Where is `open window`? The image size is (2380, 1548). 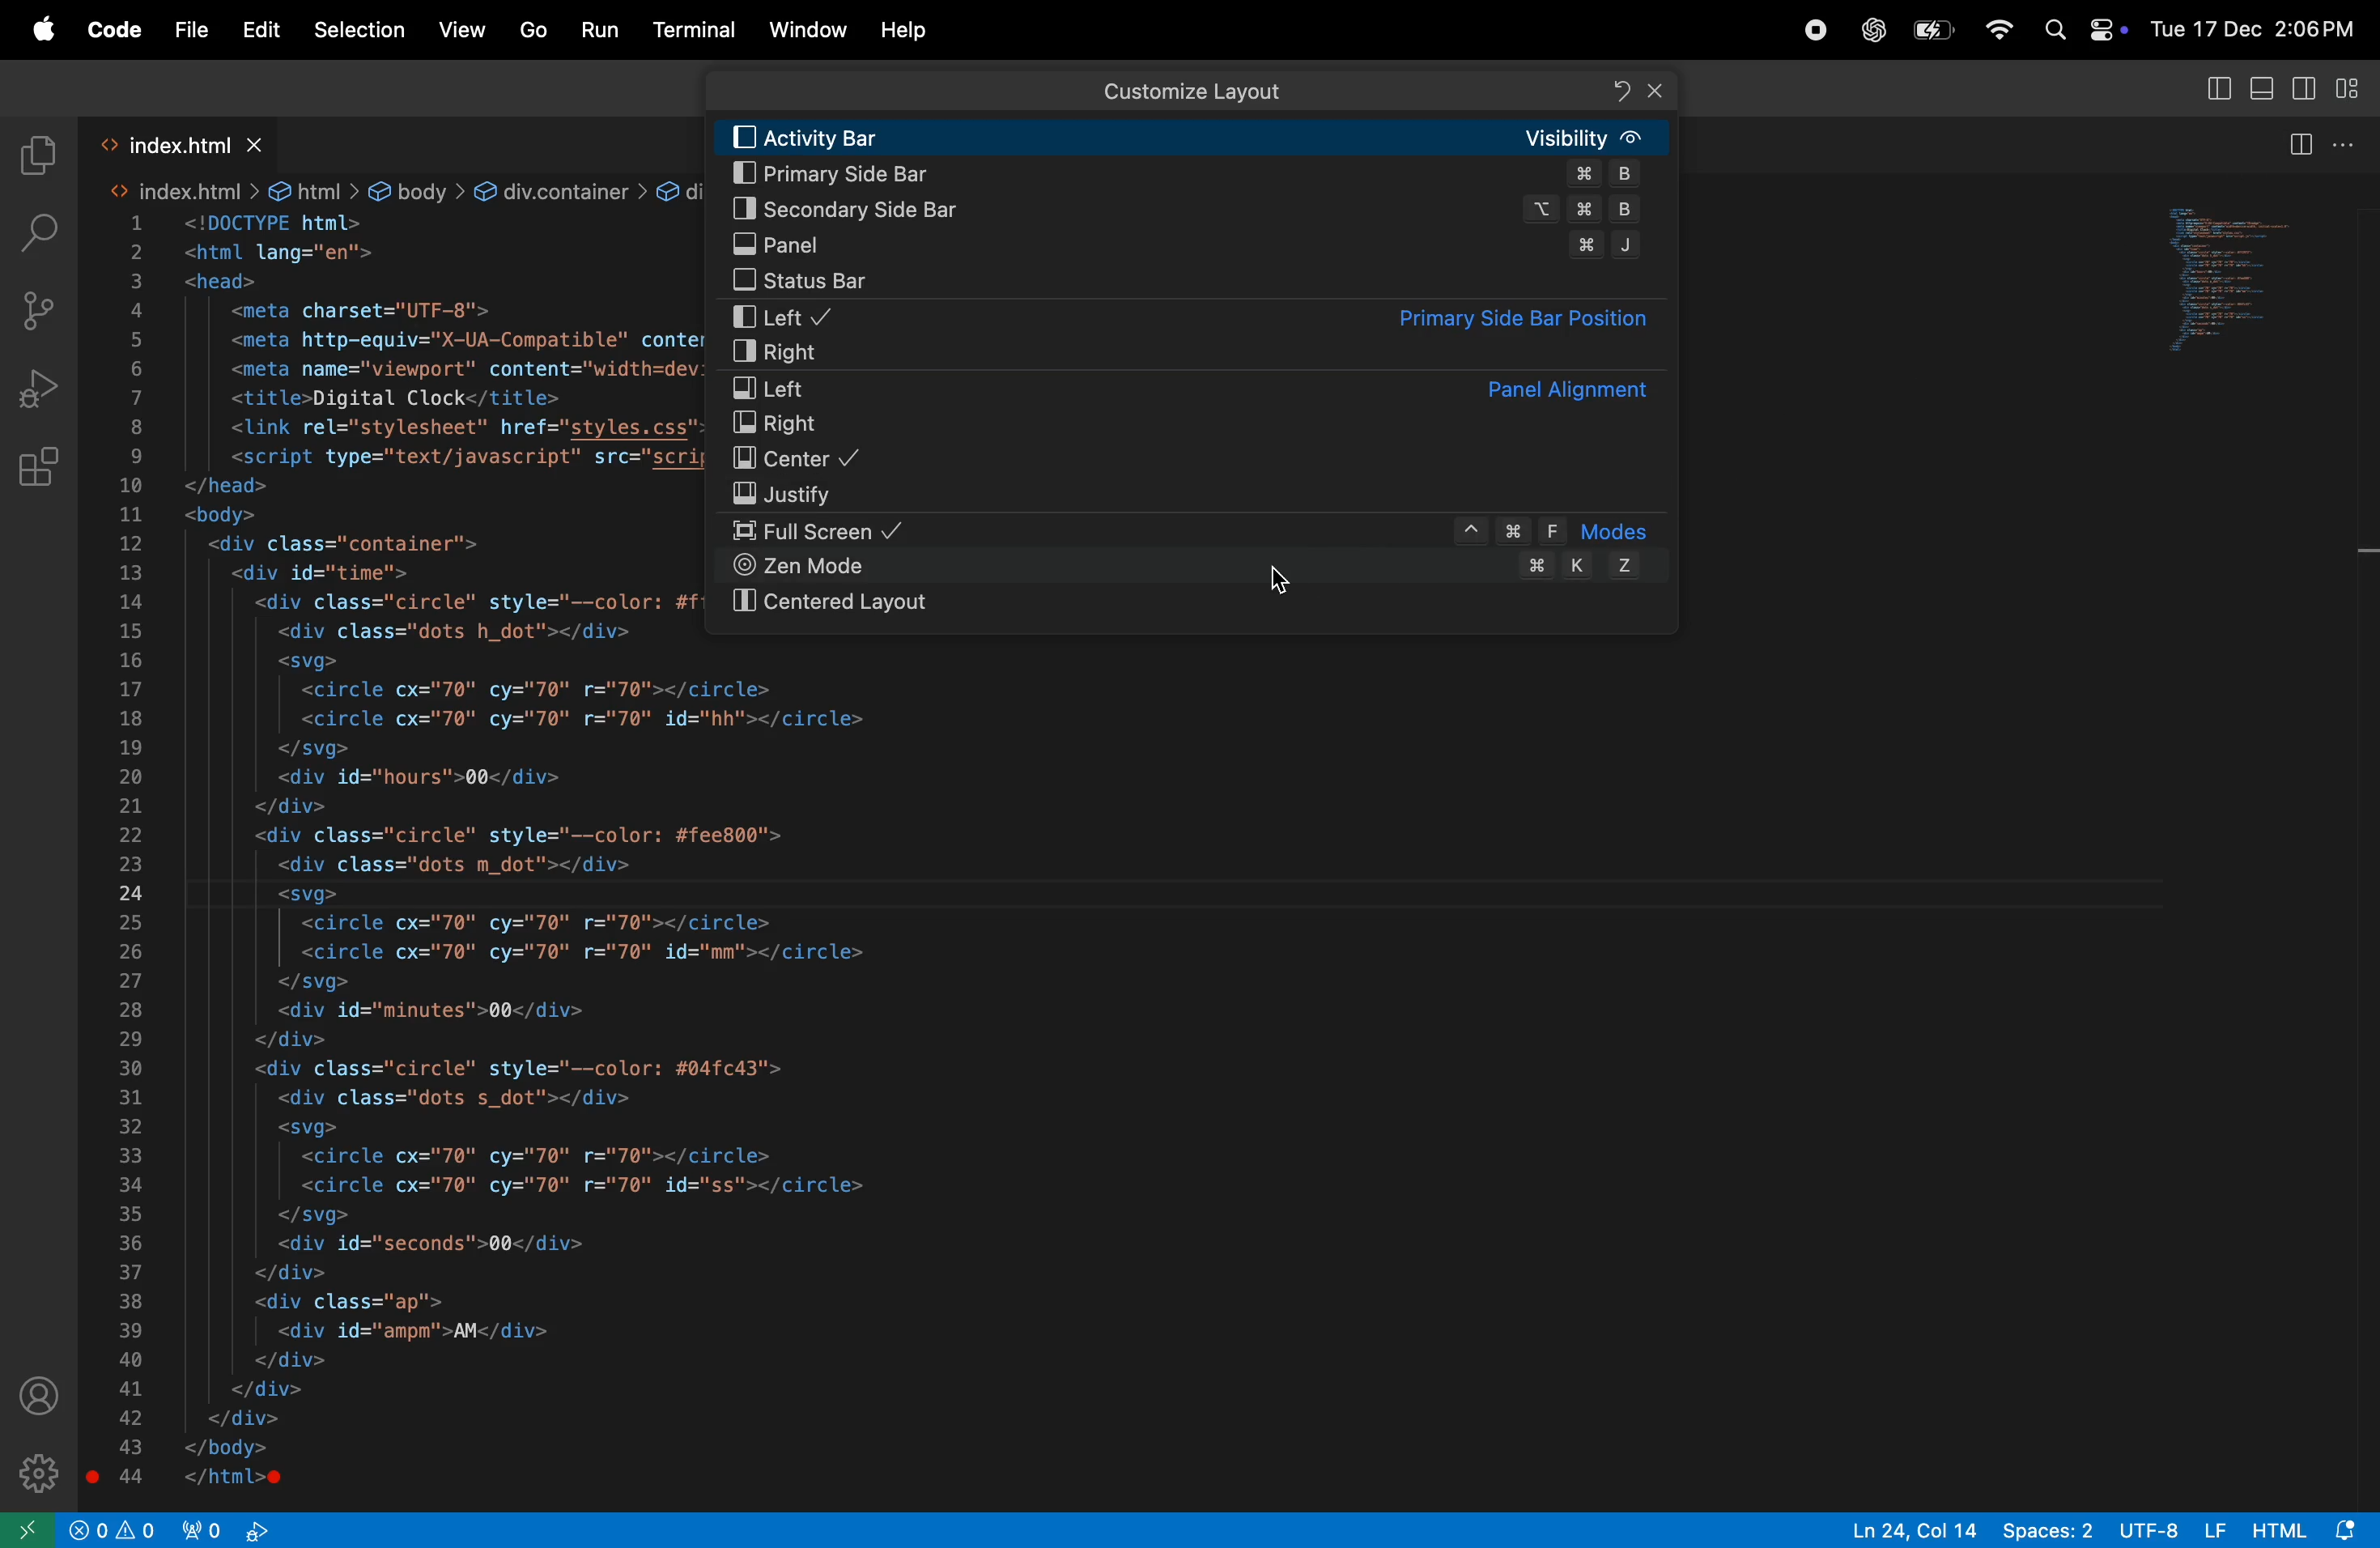
open window is located at coordinates (28, 1530).